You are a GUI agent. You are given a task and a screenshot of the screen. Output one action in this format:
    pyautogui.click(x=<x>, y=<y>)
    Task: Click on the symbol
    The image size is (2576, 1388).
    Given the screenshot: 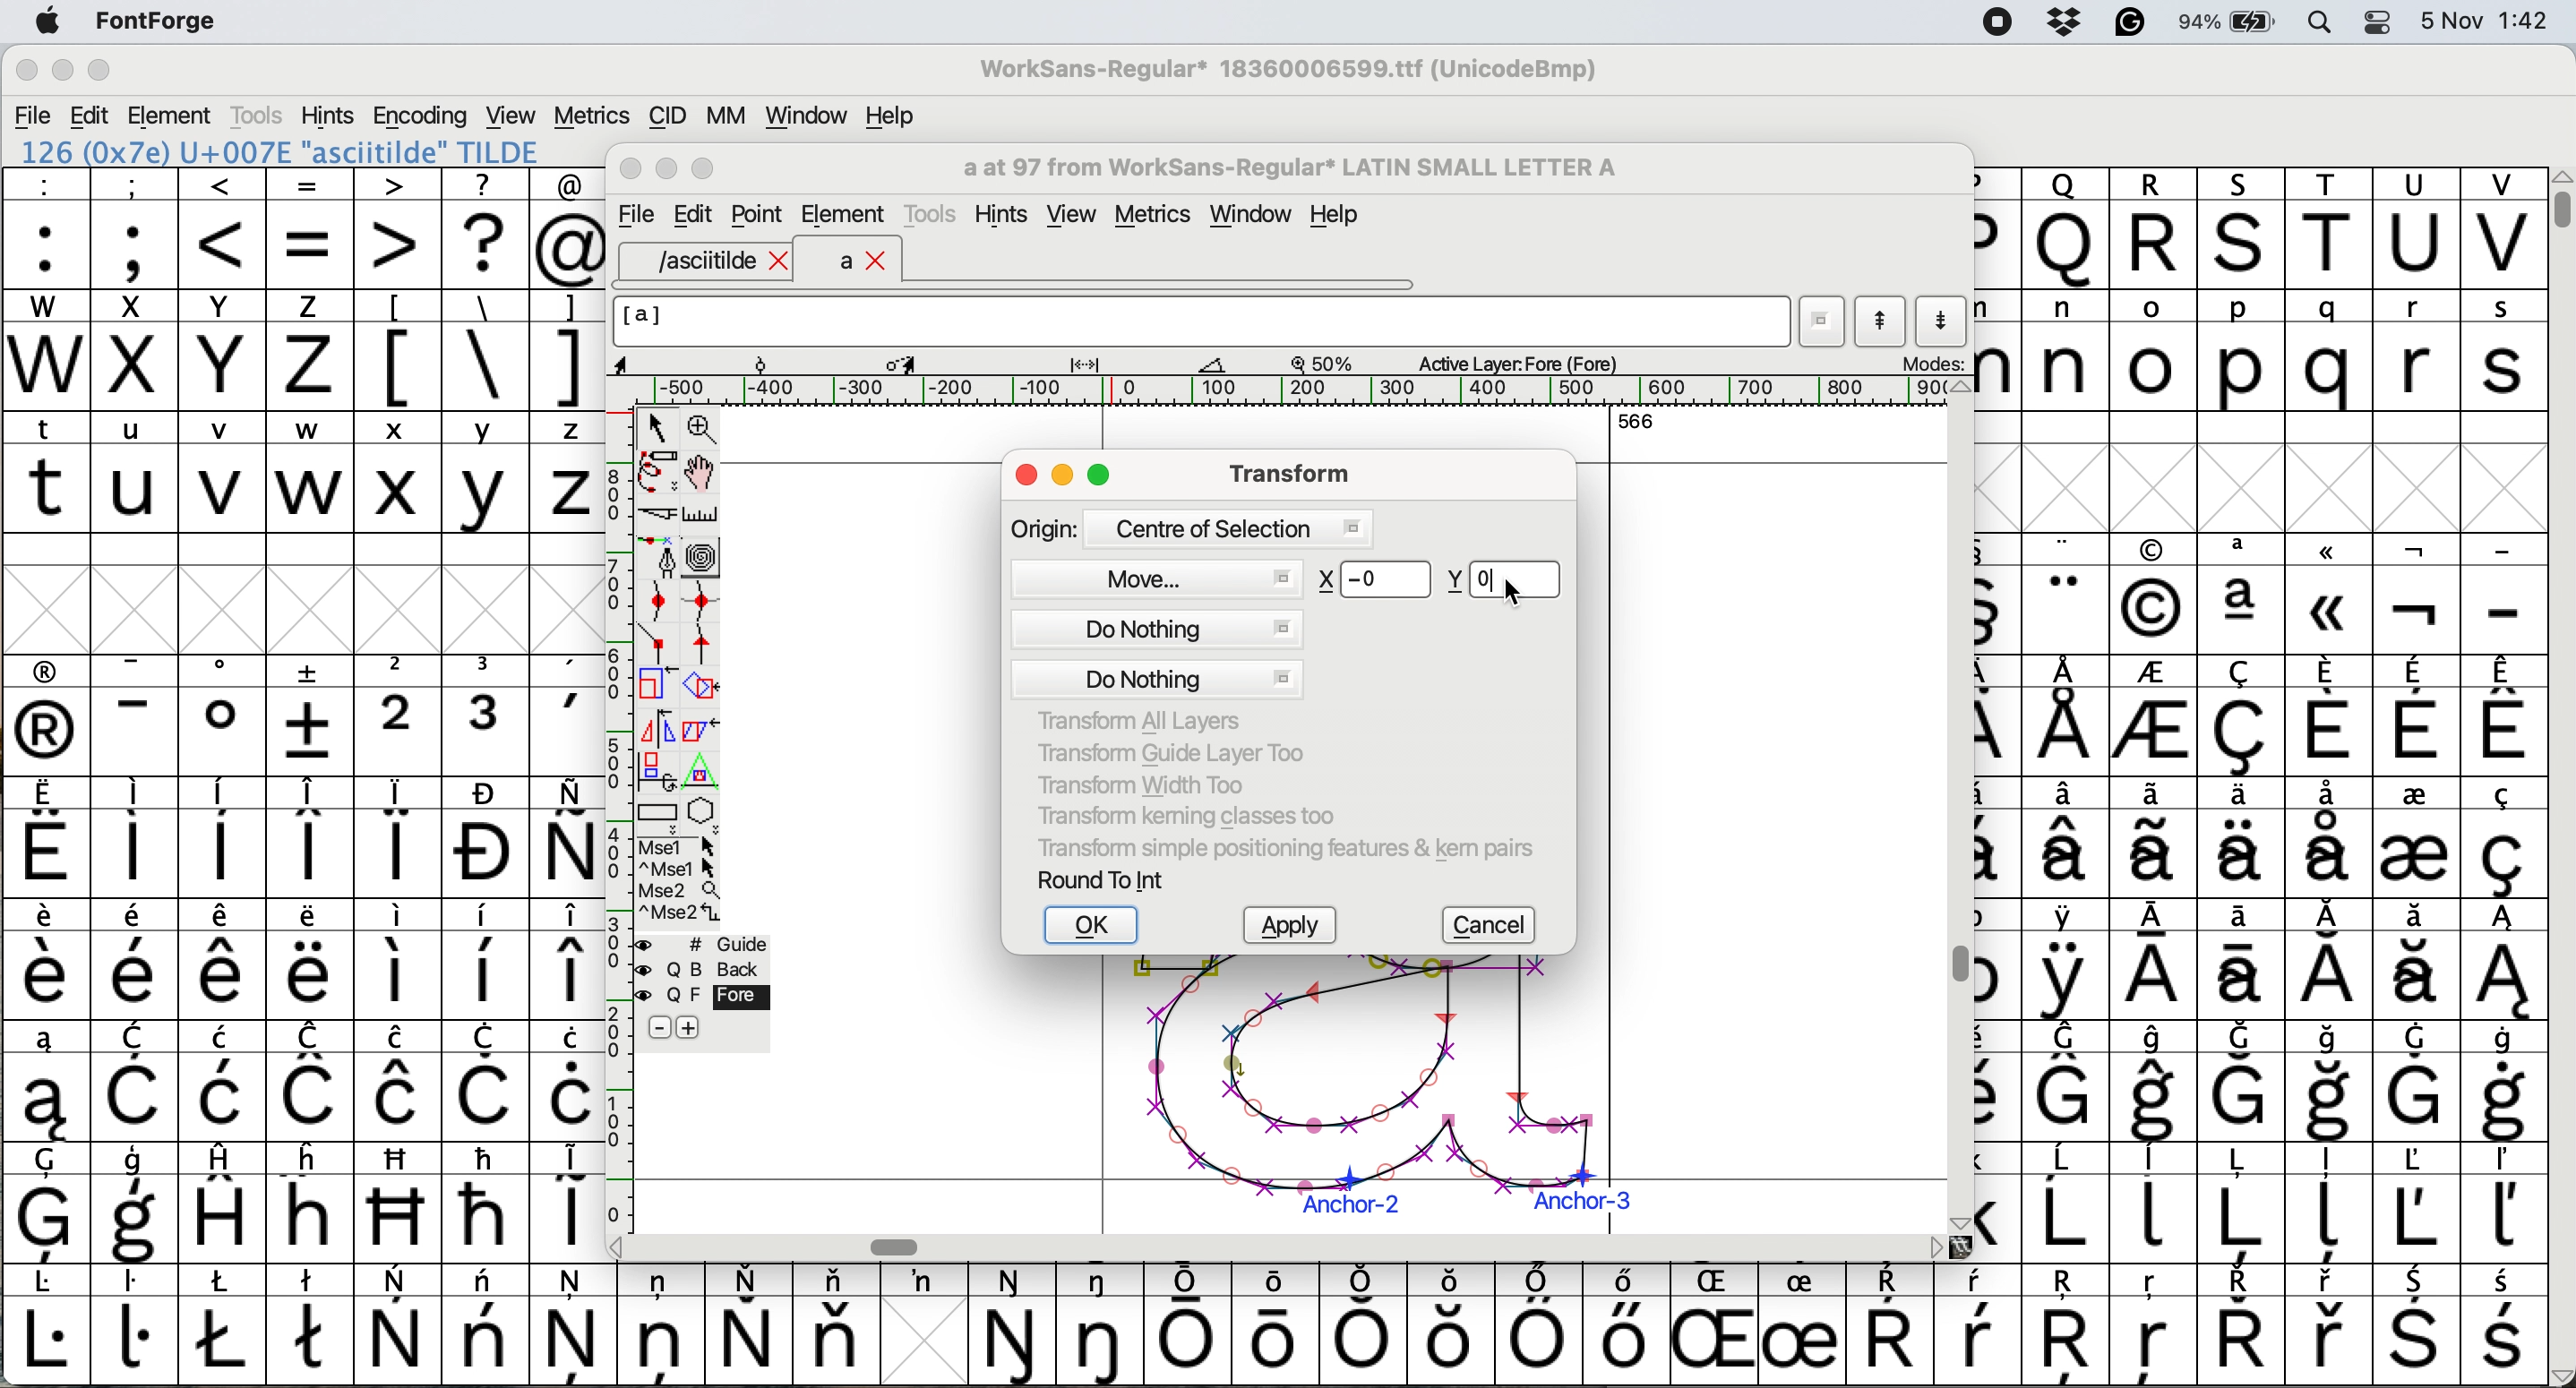 What is the action you would take?
    pyautogui.click(x=2243, y=594)
    